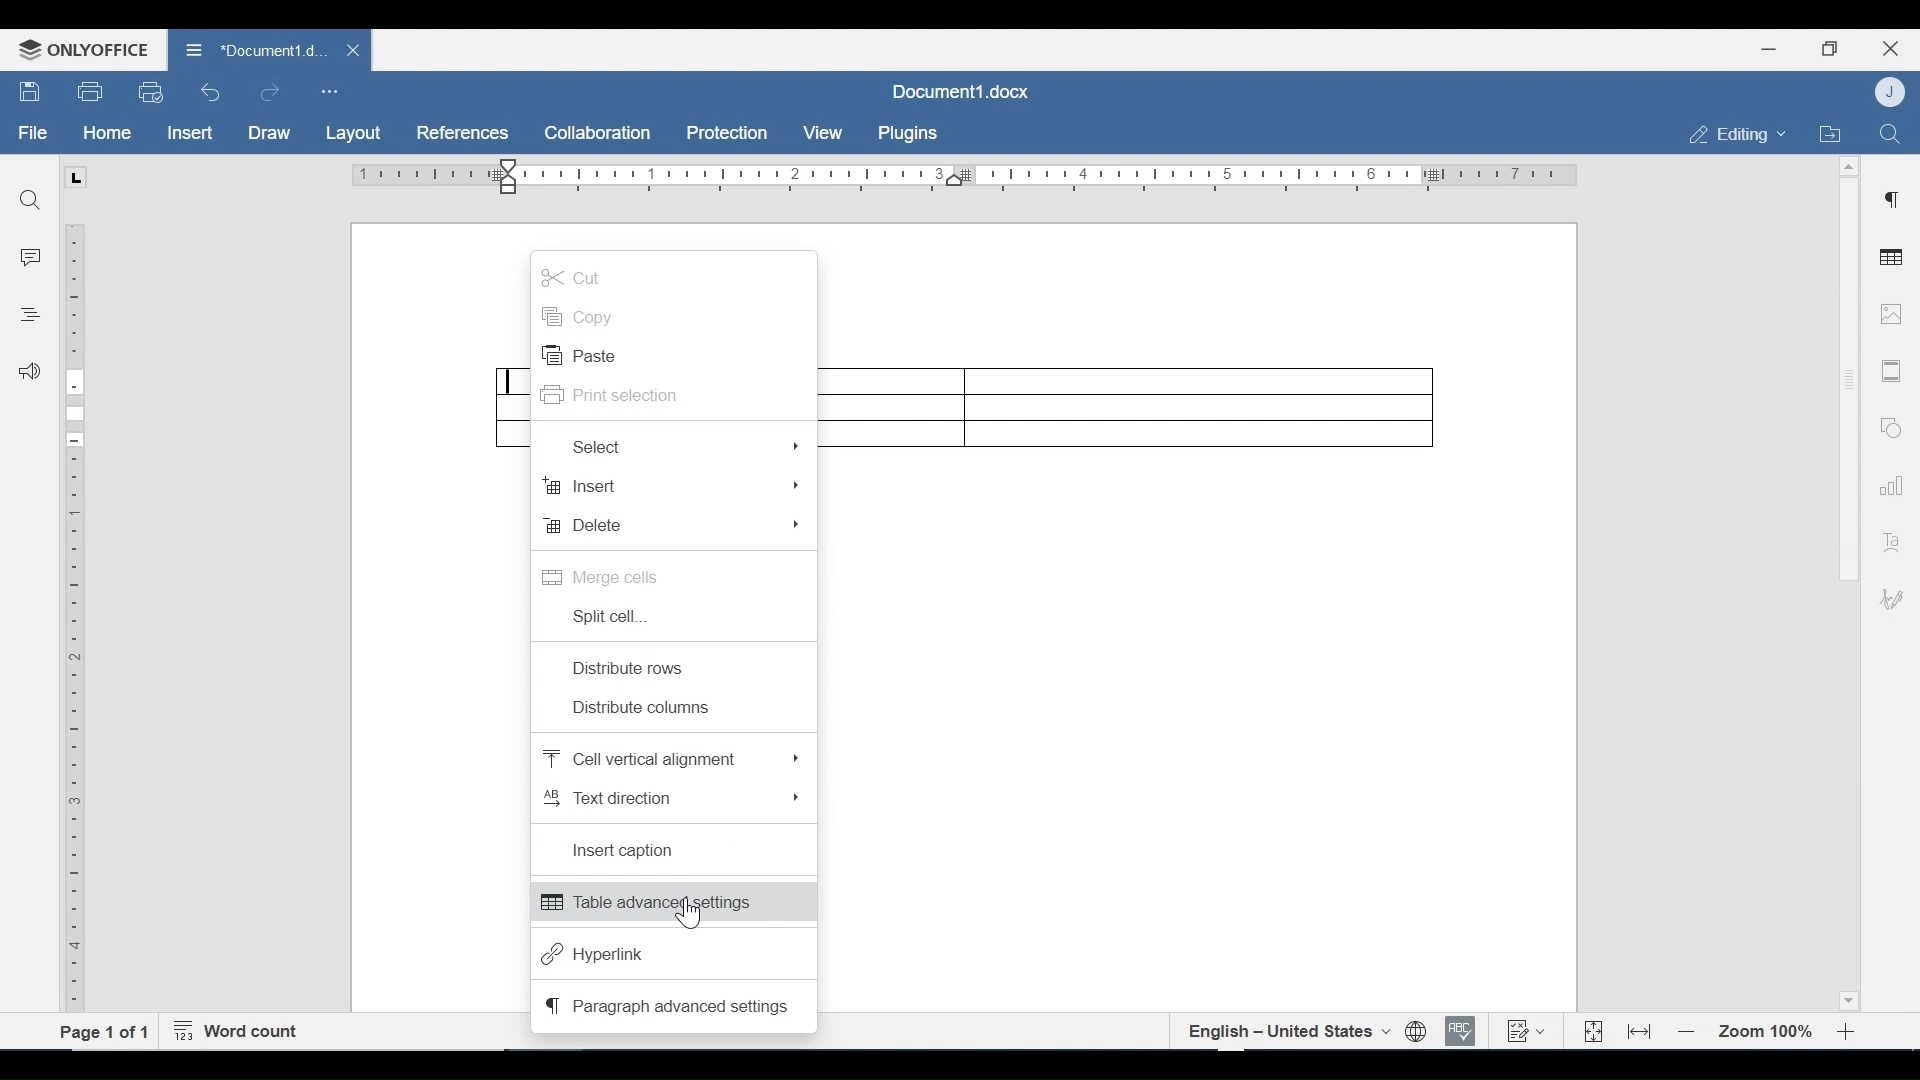 The image size is (1920, 1080). What do you see at coordinates (668, 1005) in the screenshot?
I see `Paragraph advanced settings` at bounding box center [668, 1005].